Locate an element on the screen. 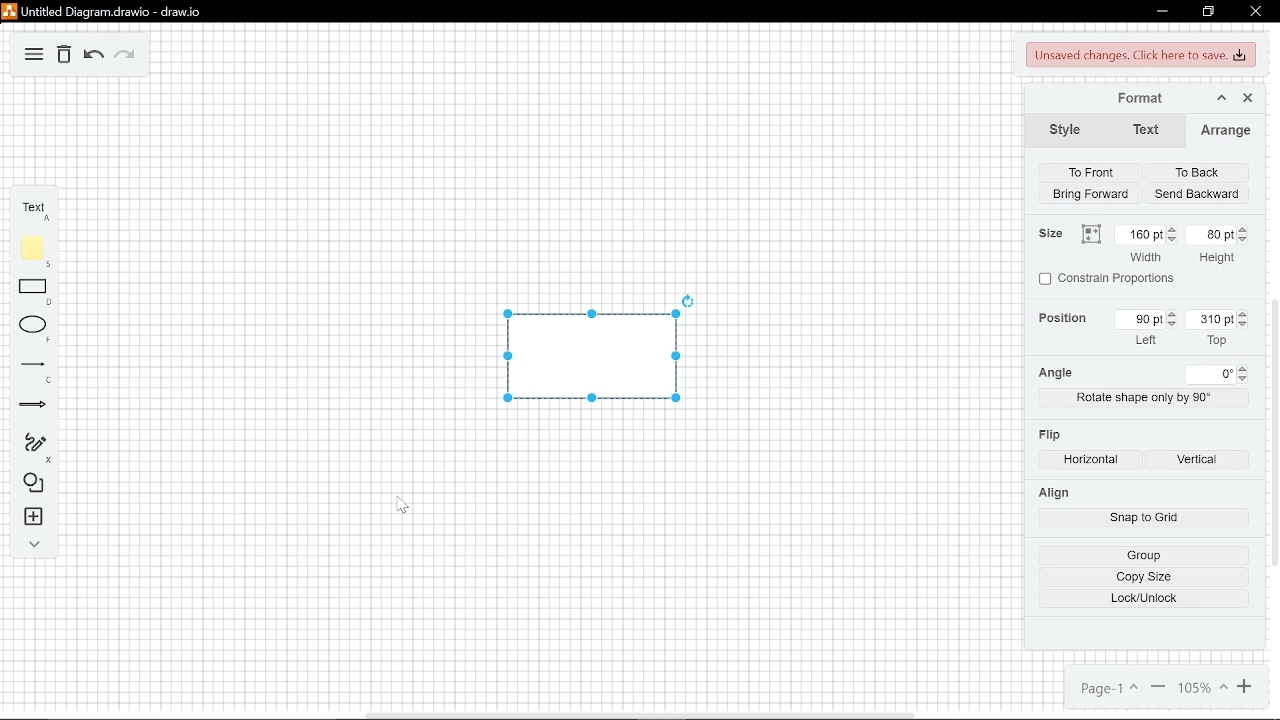  style is located at coordinates (1063, 131).